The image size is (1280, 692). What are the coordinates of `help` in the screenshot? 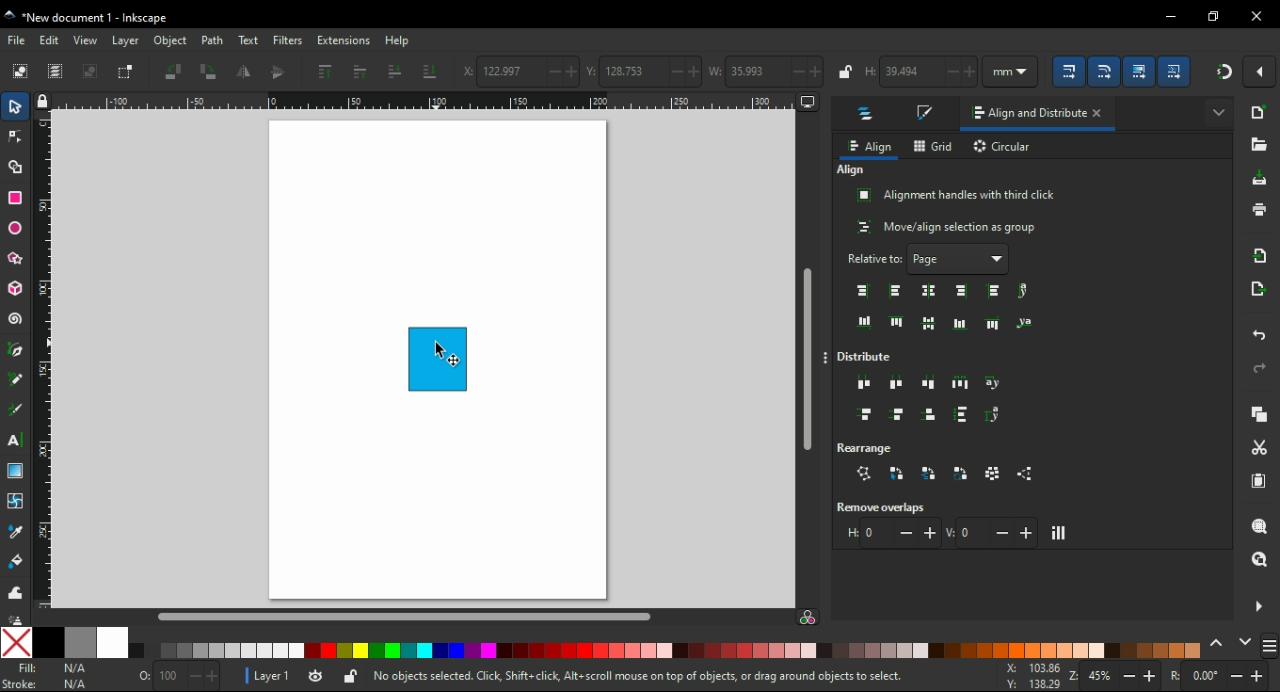 It's located at (400, 40).